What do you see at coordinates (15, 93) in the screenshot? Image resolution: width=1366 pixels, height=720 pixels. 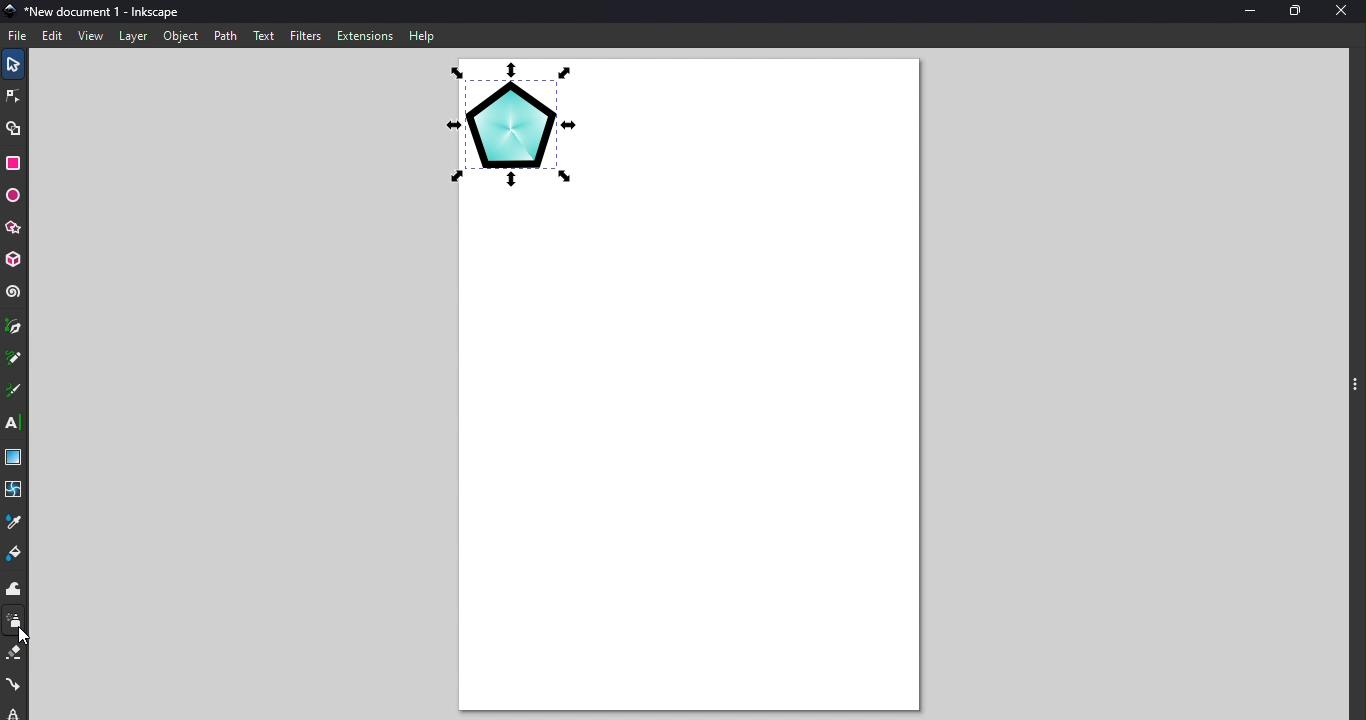 I see `Node tool` at bounding box center [15, 93].